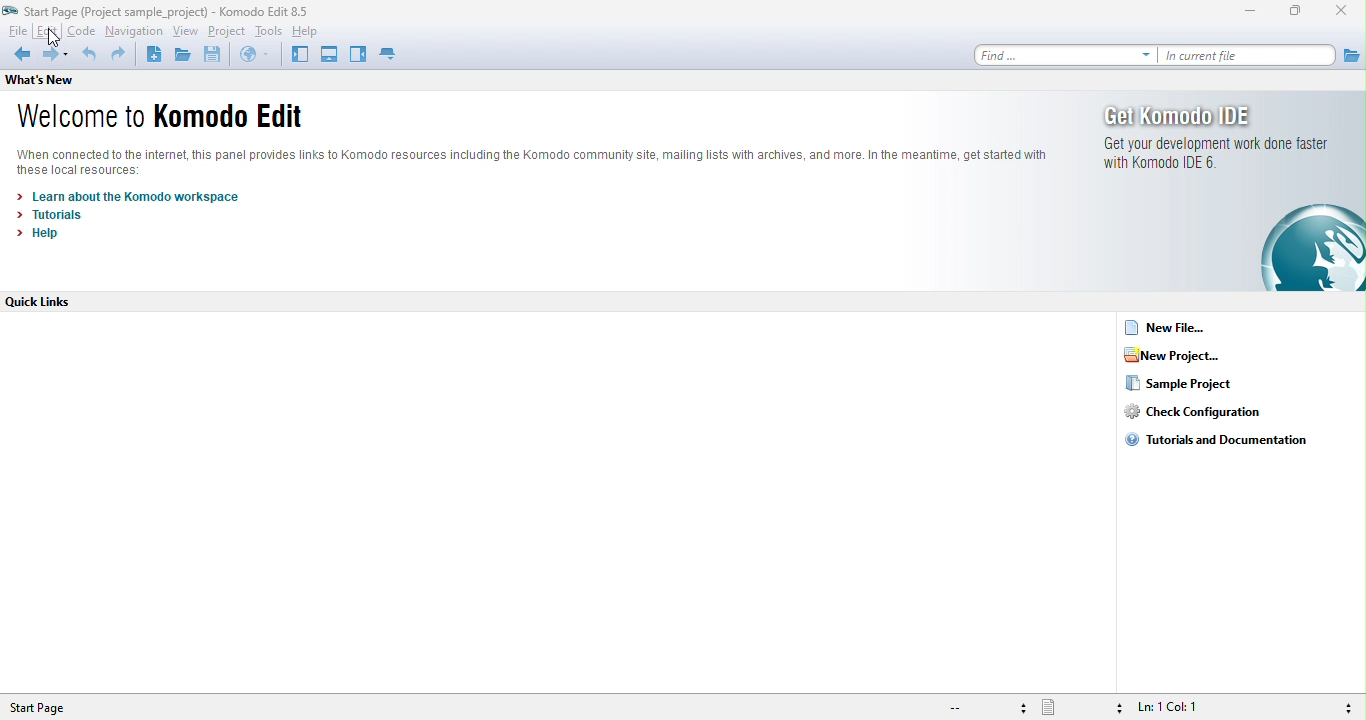  I want to click on tab, so click(390, 55).